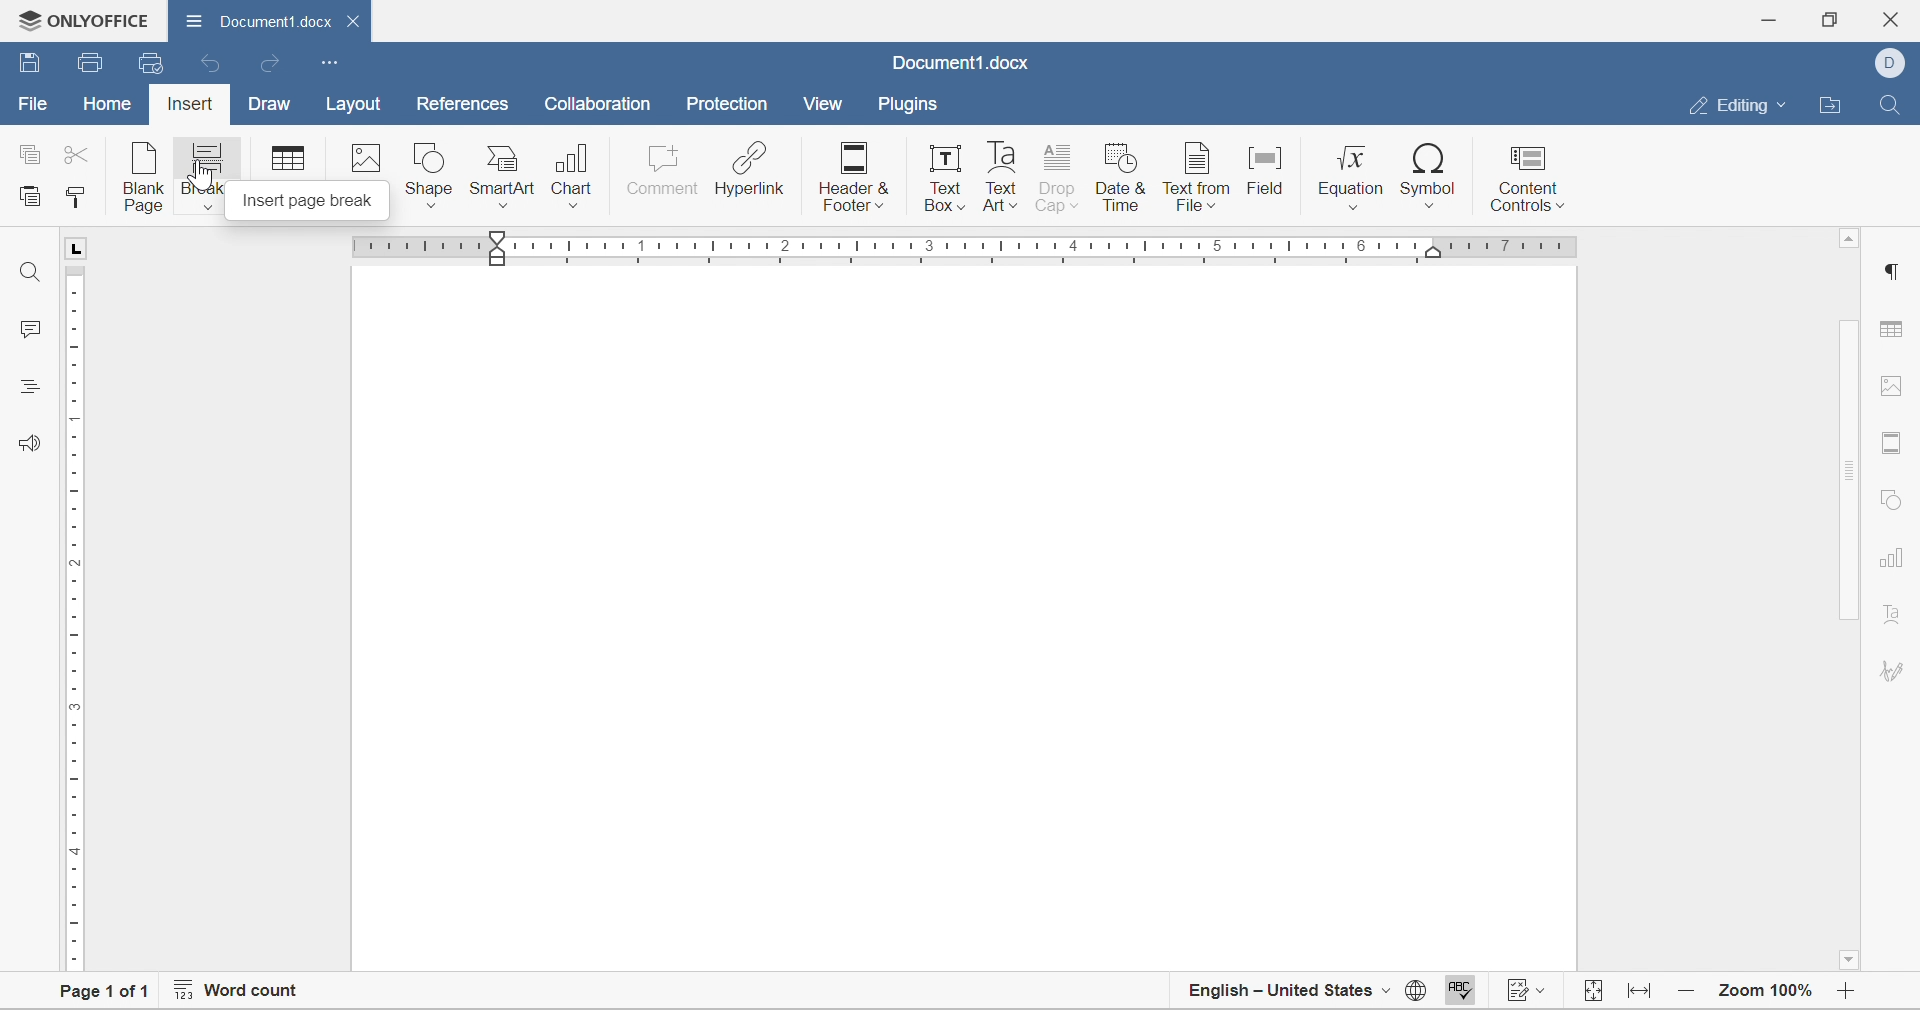  What do you see at coordinates (907, 105) in the screenshot?
I see `Plugins` at bounding box center [907, 105].